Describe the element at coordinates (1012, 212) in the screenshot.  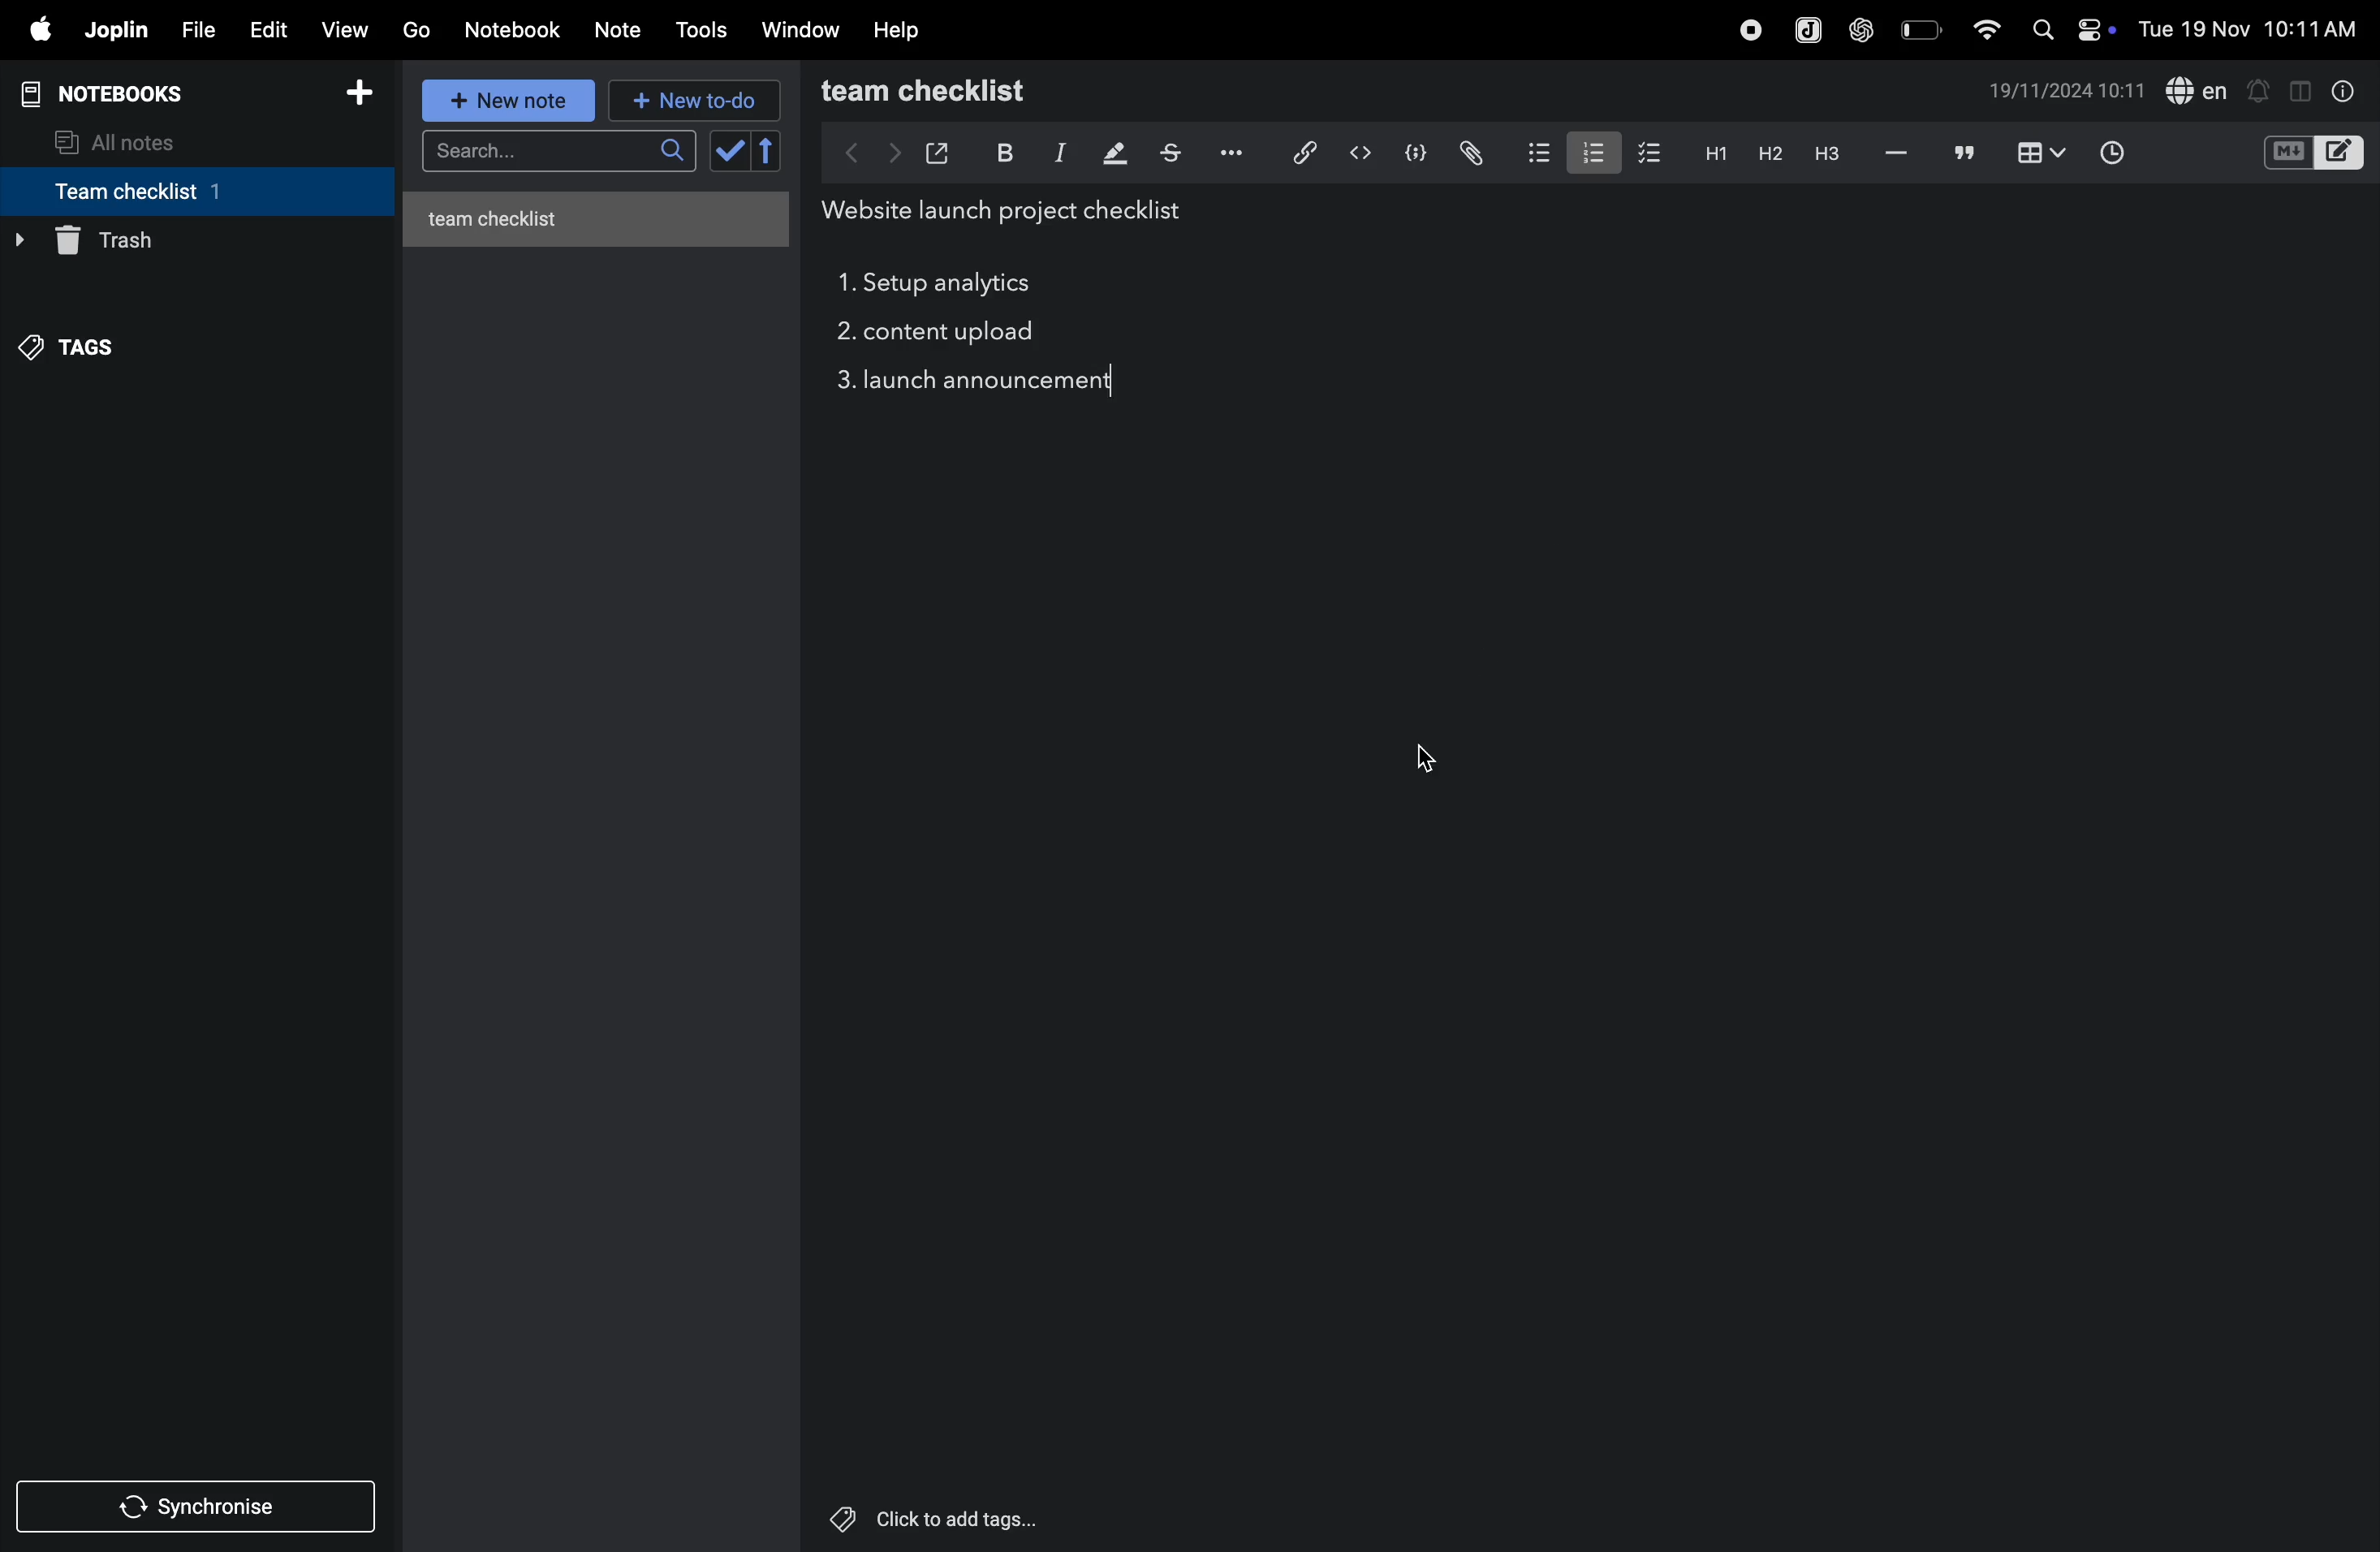
I see `title` at that location.